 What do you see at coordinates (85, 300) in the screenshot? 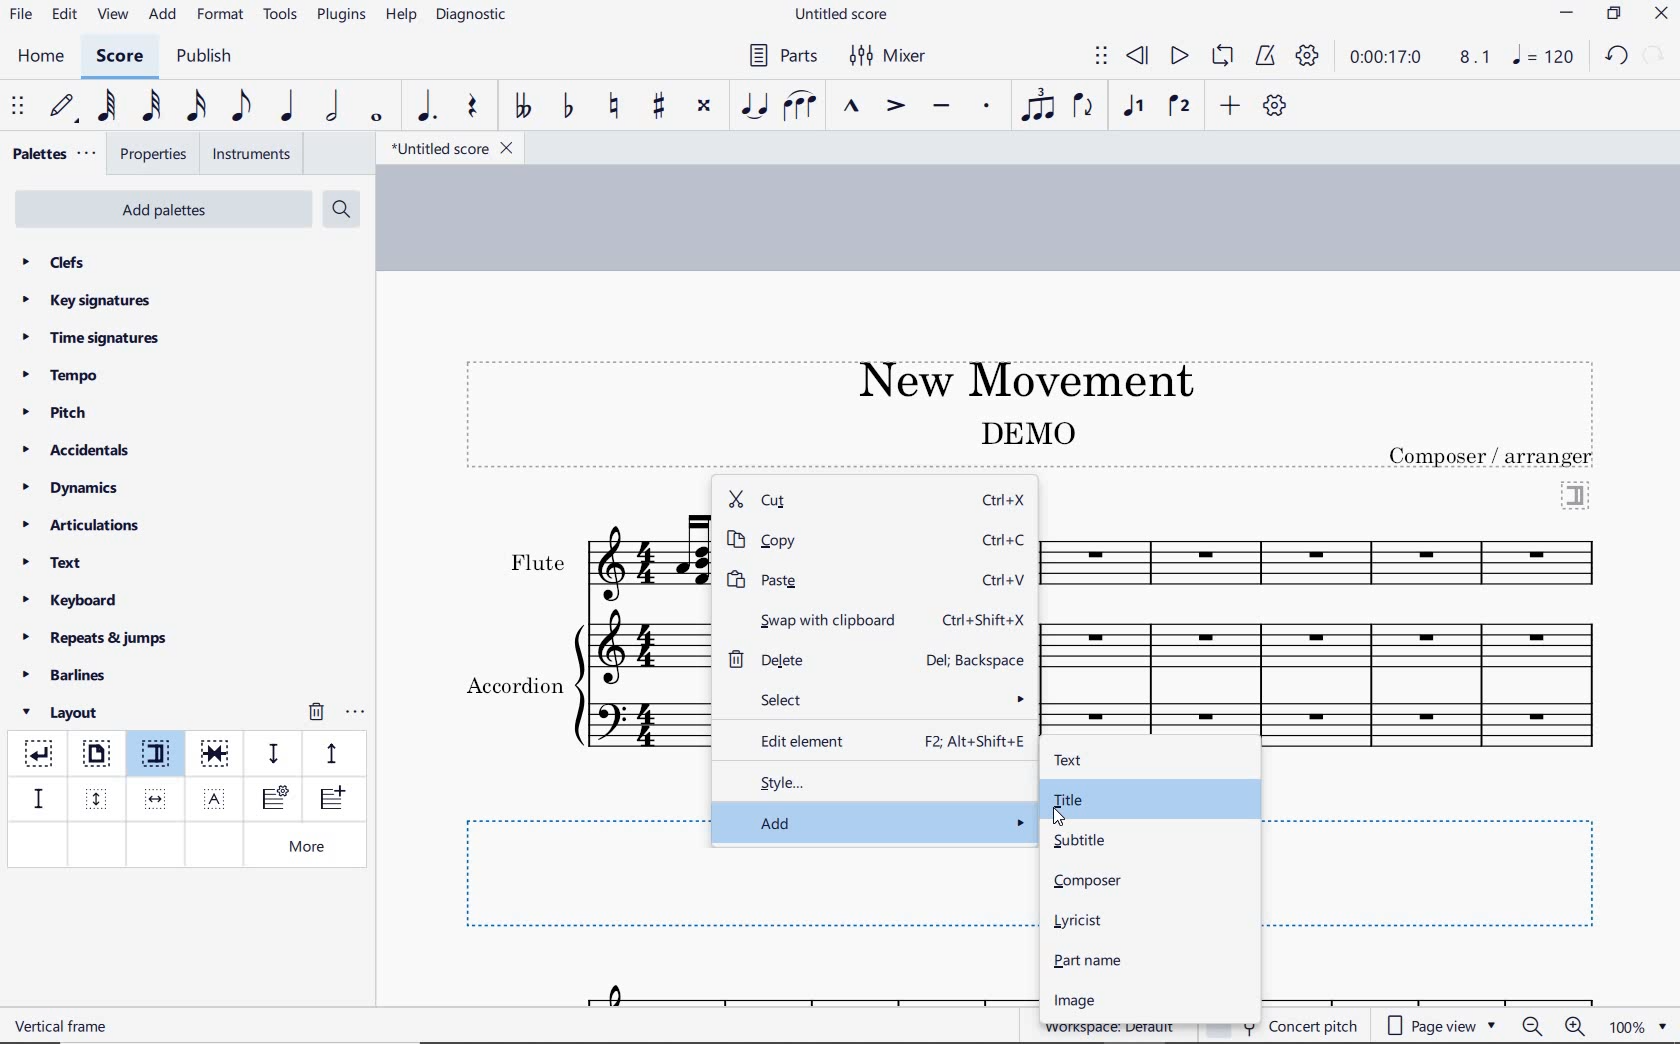
I see `key signatures` at bounding box center [85, 300].